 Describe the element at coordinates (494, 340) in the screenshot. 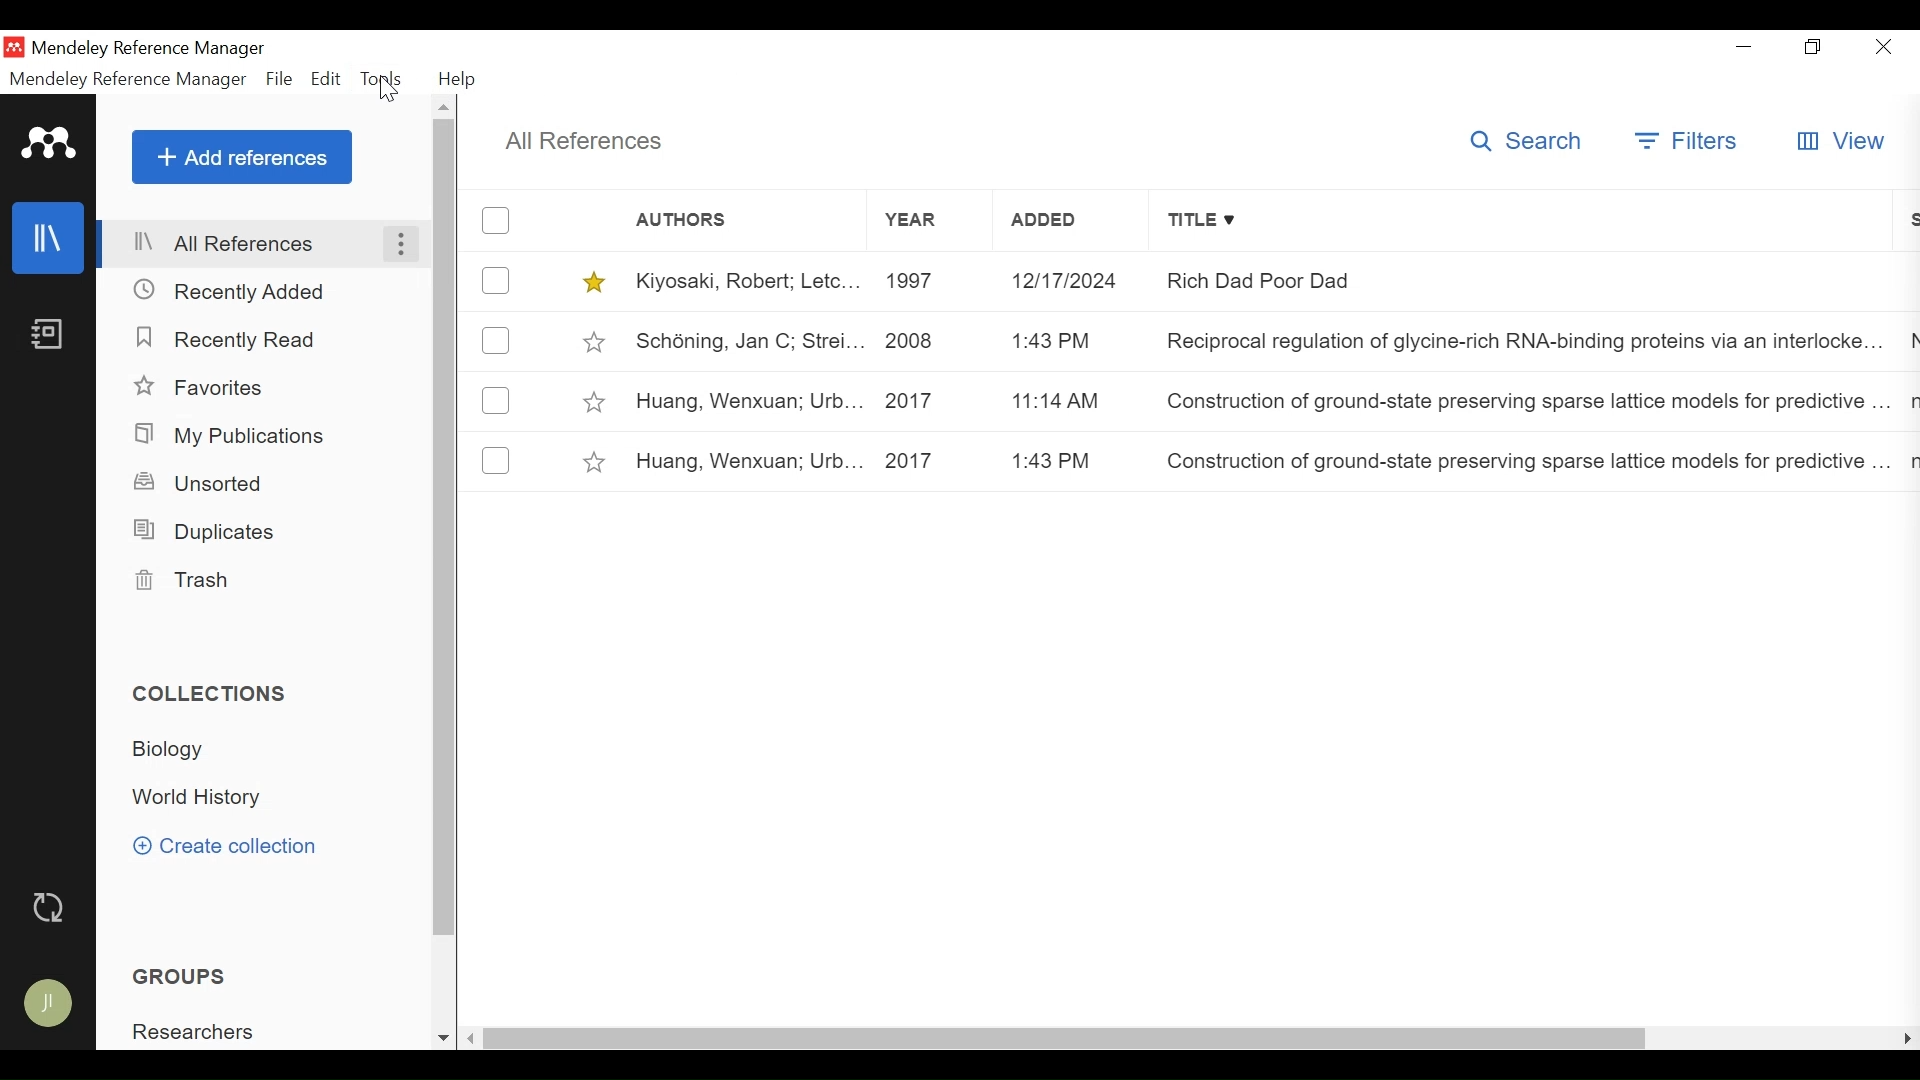

I see `(un)select` at that location.